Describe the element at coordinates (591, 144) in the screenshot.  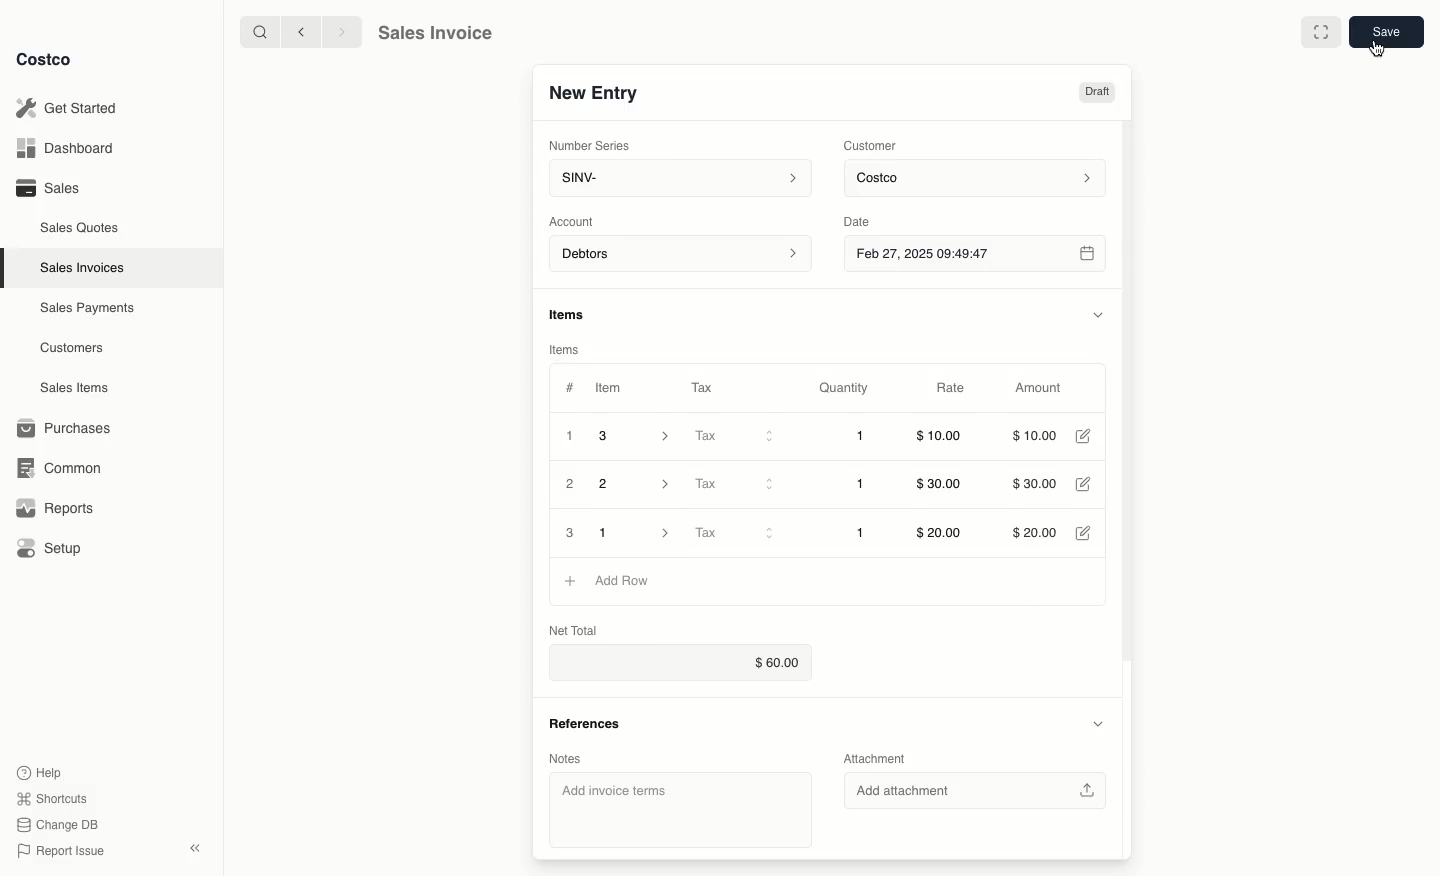
I see `Number Series` at that location.